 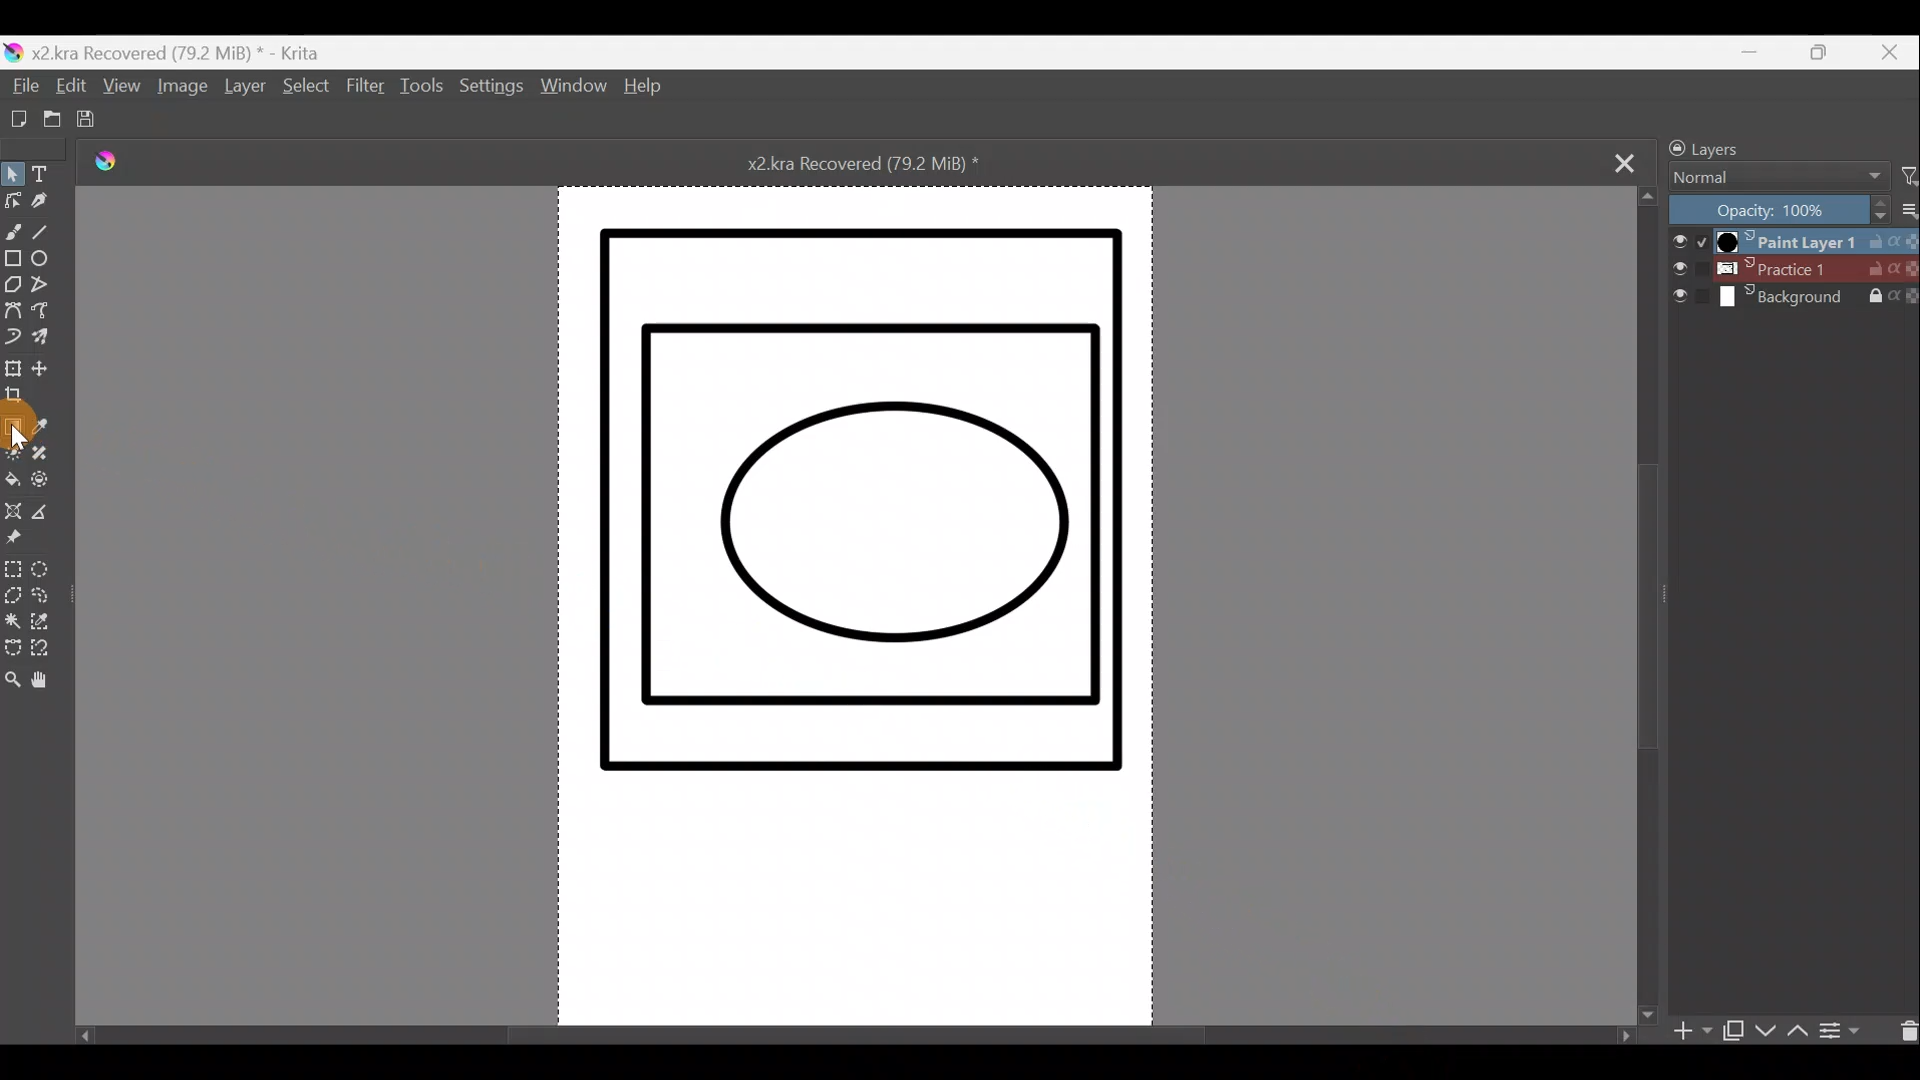 I want to click on Close, so click(x=1894, y=51).